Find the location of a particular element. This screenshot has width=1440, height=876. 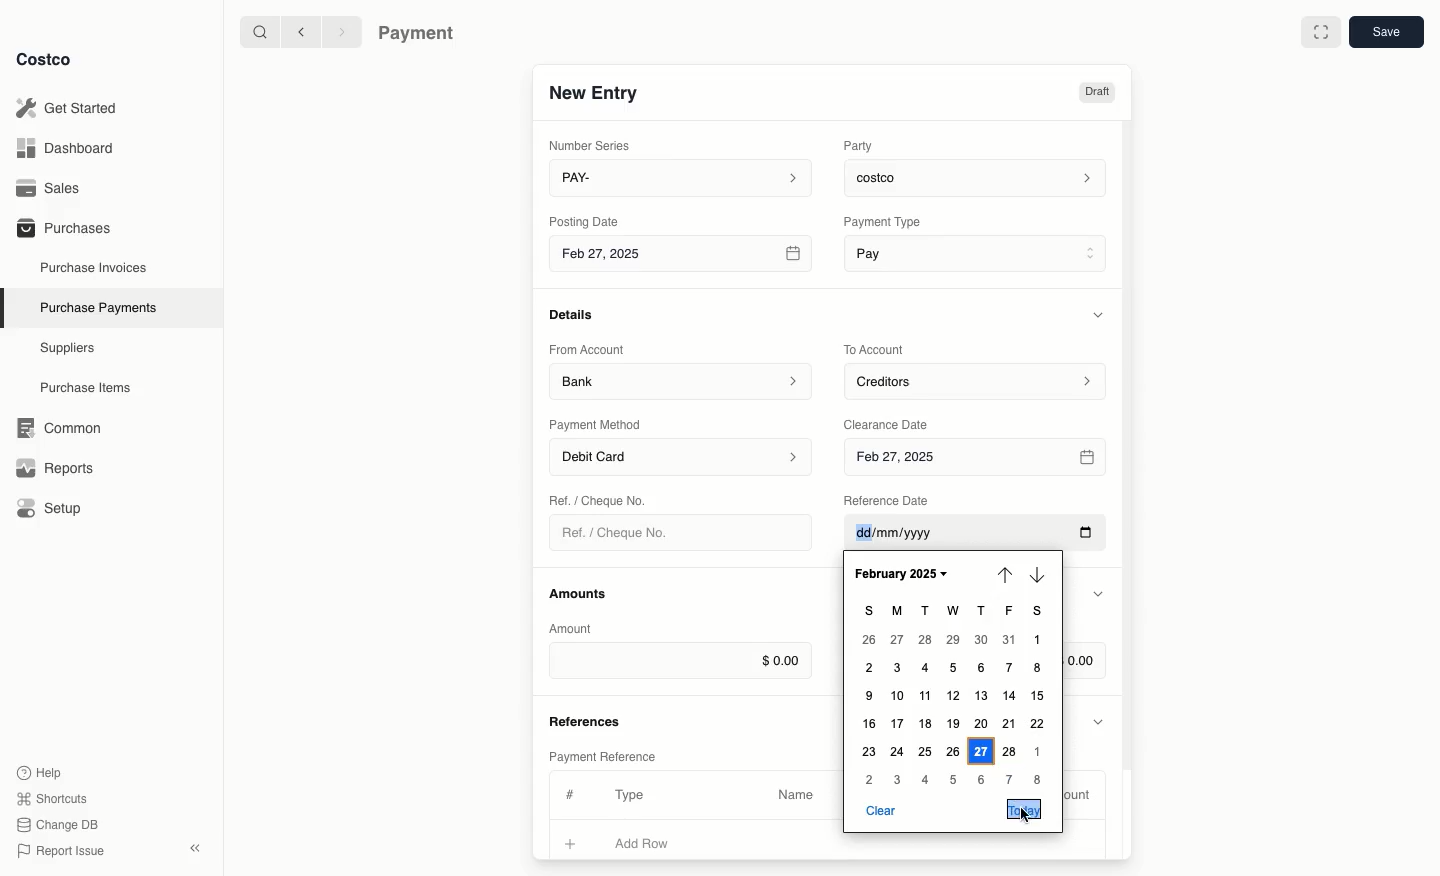

Pay is located at coordinates (978, 252).